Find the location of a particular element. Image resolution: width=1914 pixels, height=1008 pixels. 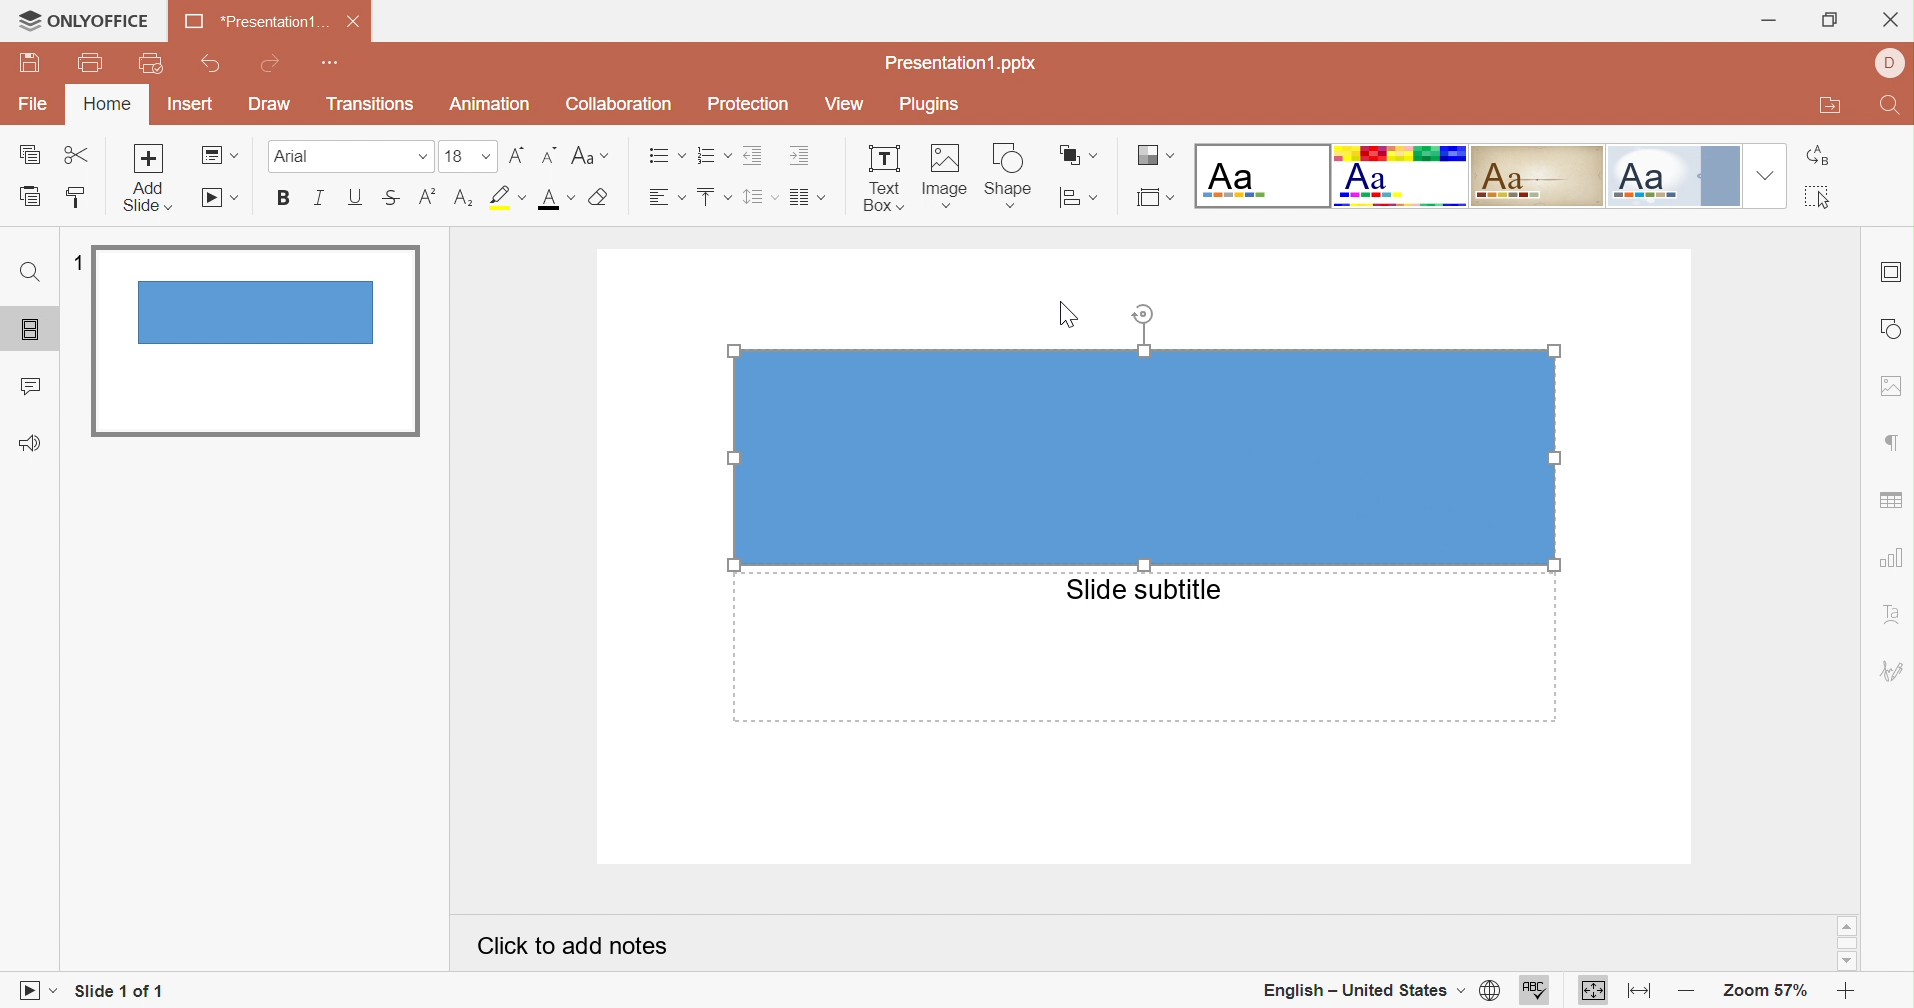

Text box is located at coordinates (883, 179).